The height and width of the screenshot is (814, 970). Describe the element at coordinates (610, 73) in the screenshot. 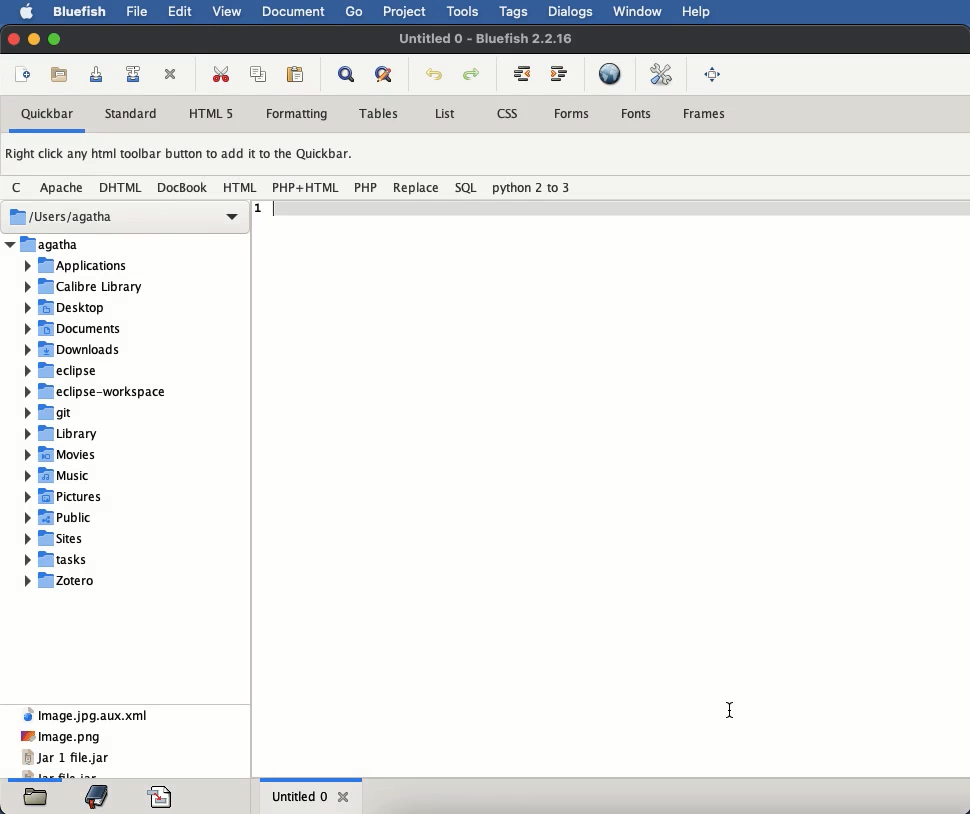

I see `preview in browser` at that location.